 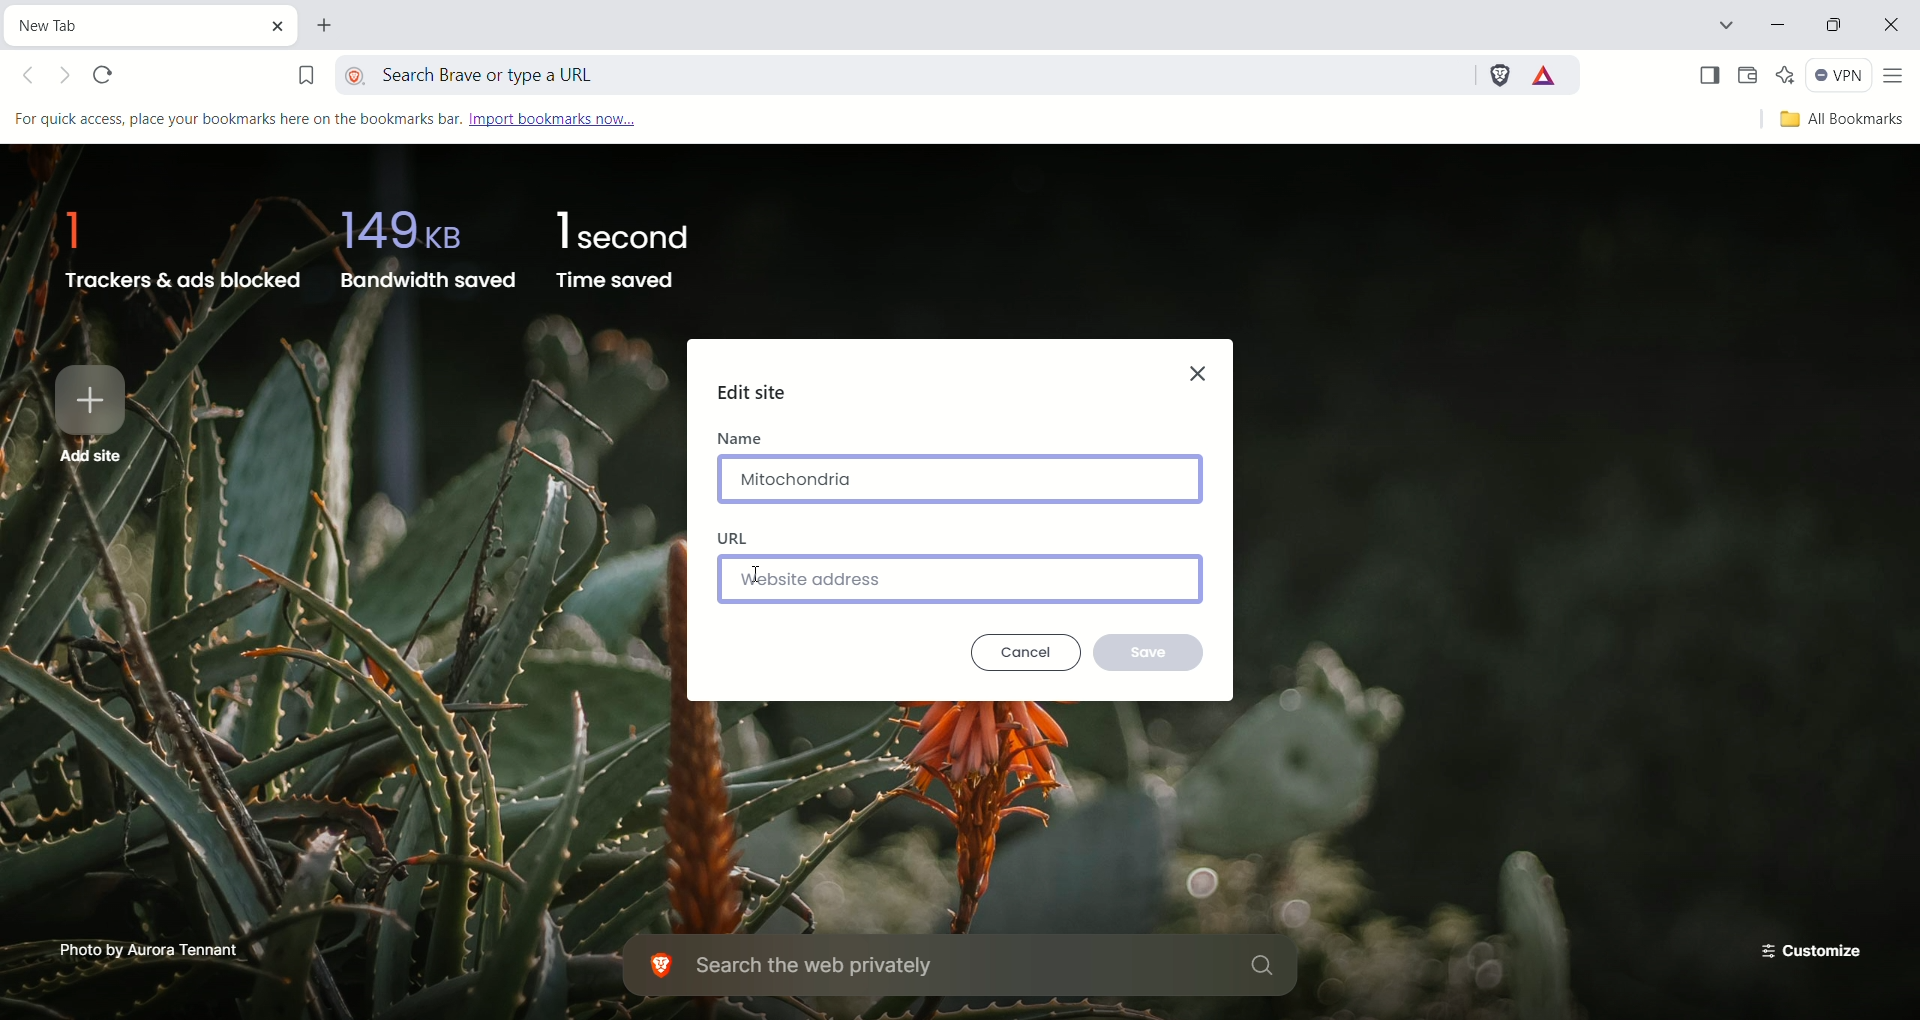 What do you see at coordinates (733, 538) in the screenshot?
I see `URL` at bounding box center [733, 538].